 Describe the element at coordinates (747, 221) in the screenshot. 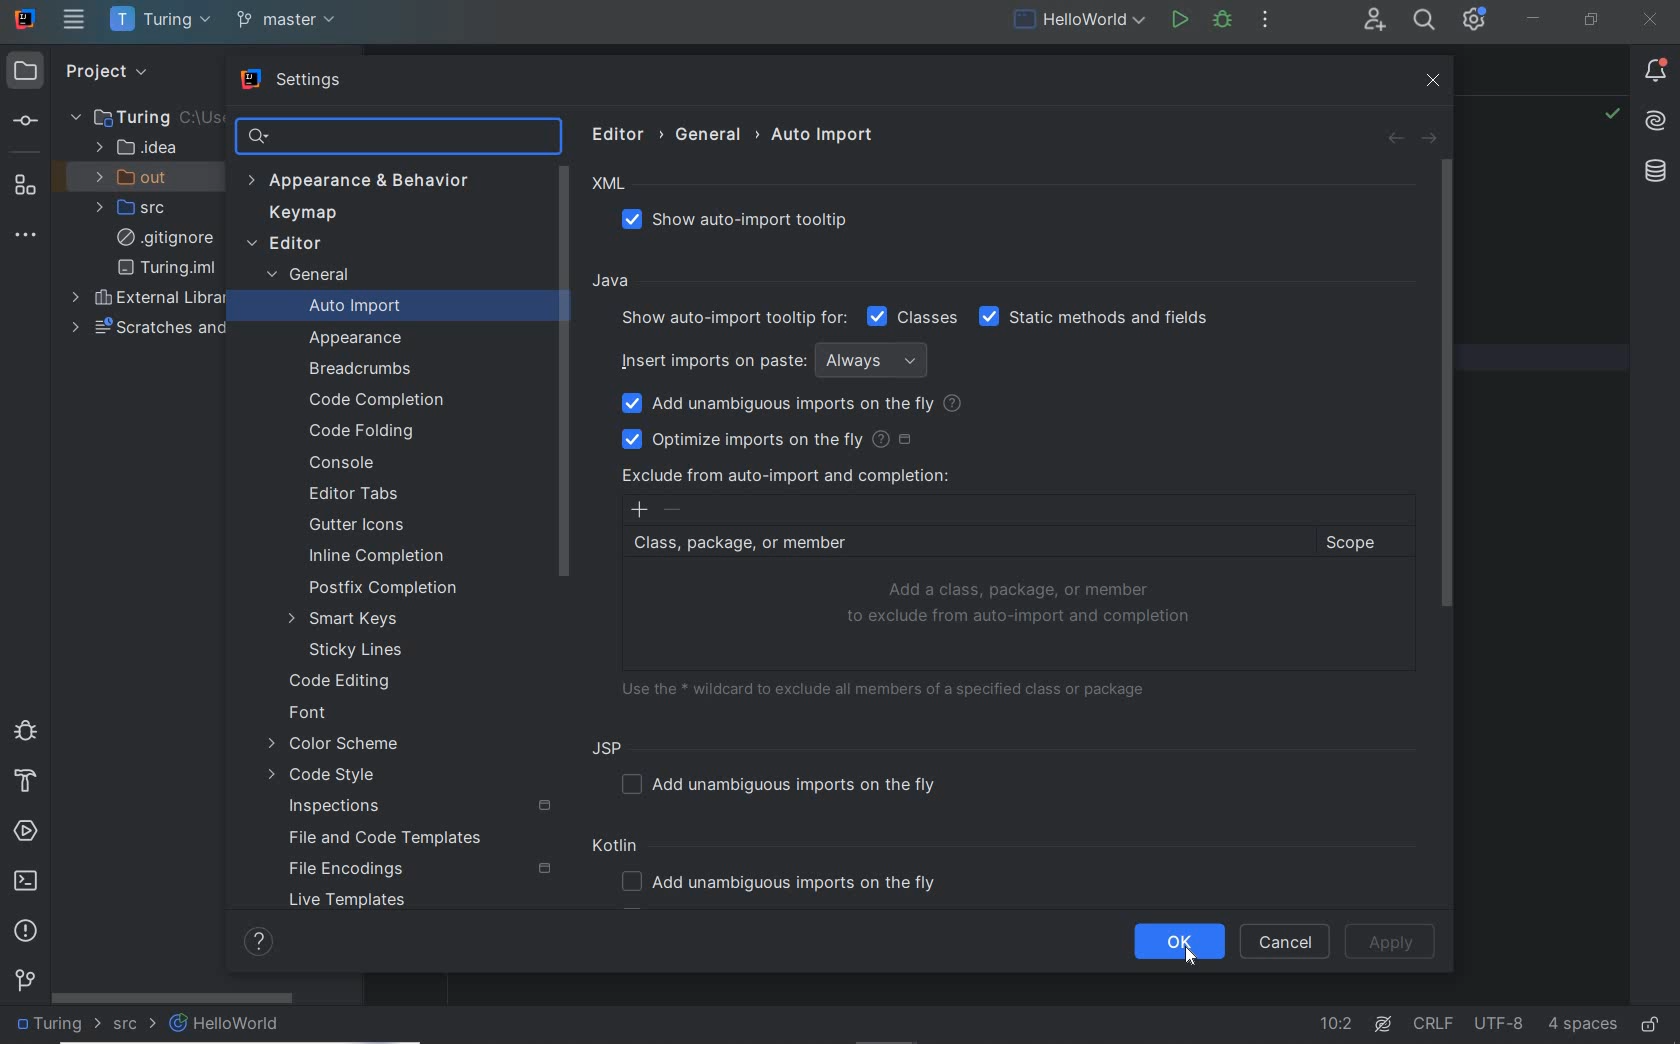

I see `SHOW AUTO-IMPORT TOOLTIP` at that location.